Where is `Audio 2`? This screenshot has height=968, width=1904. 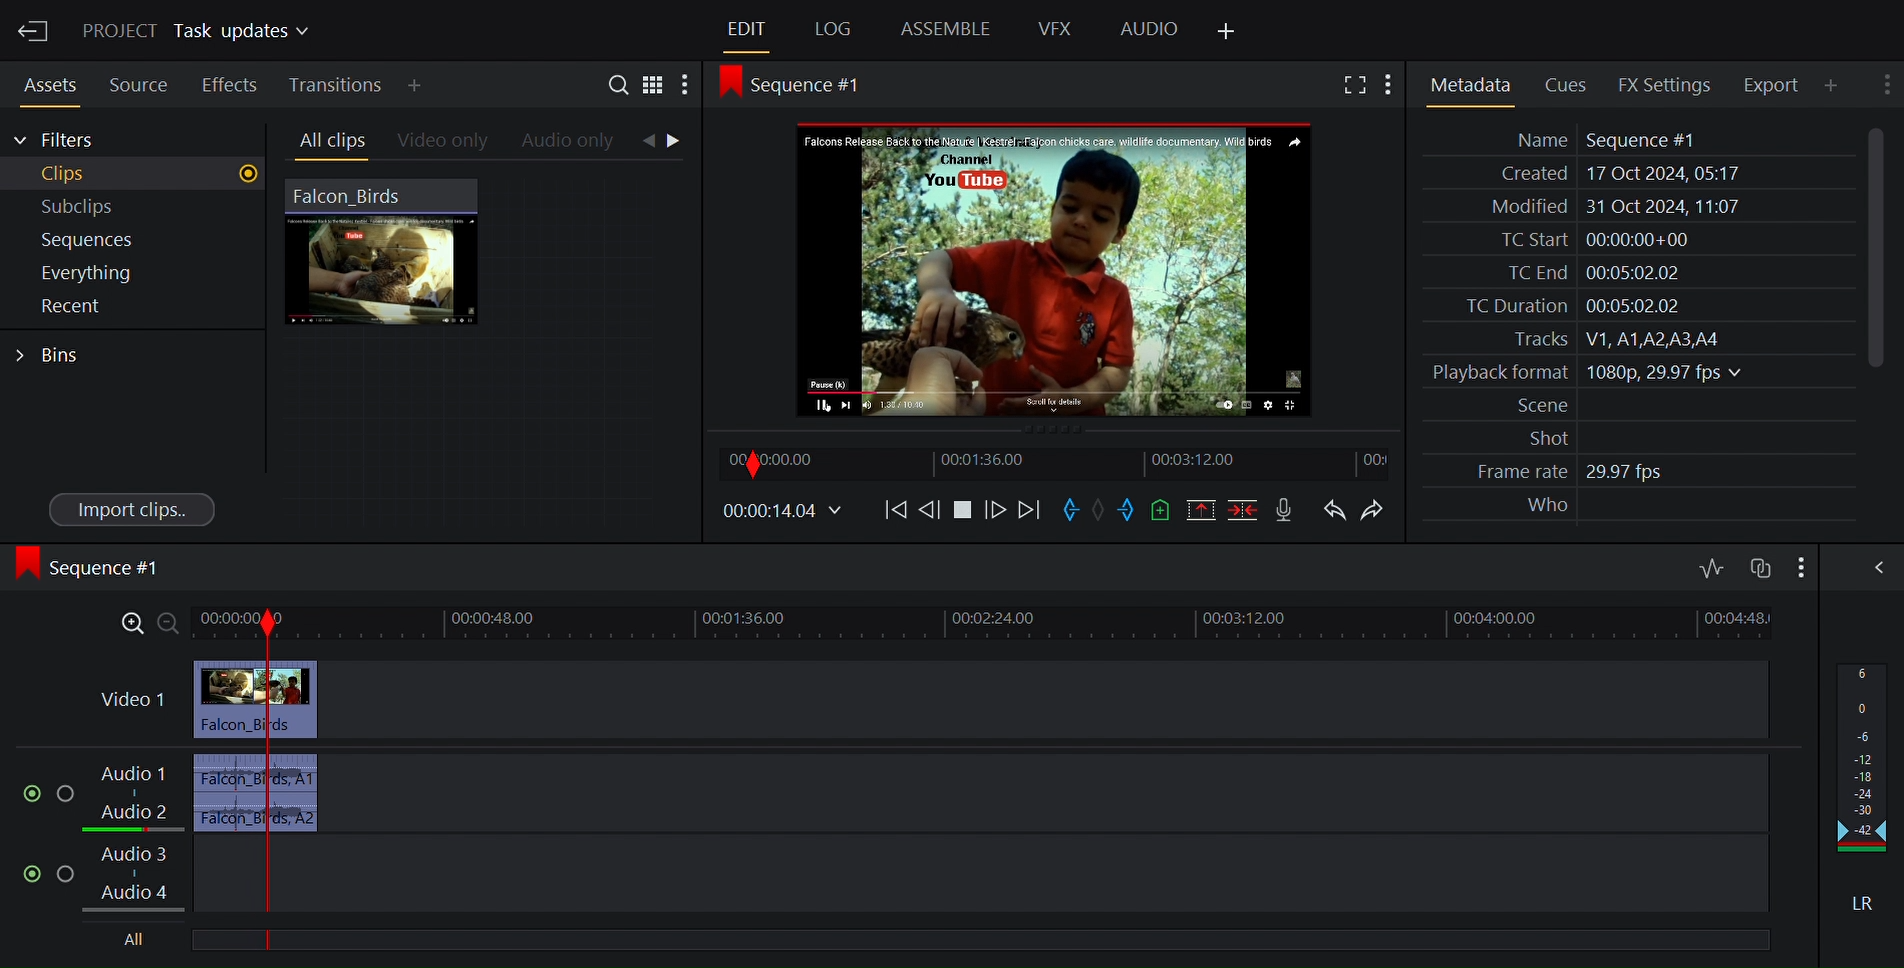
Audio 2 is located at coordinates (131, 815).